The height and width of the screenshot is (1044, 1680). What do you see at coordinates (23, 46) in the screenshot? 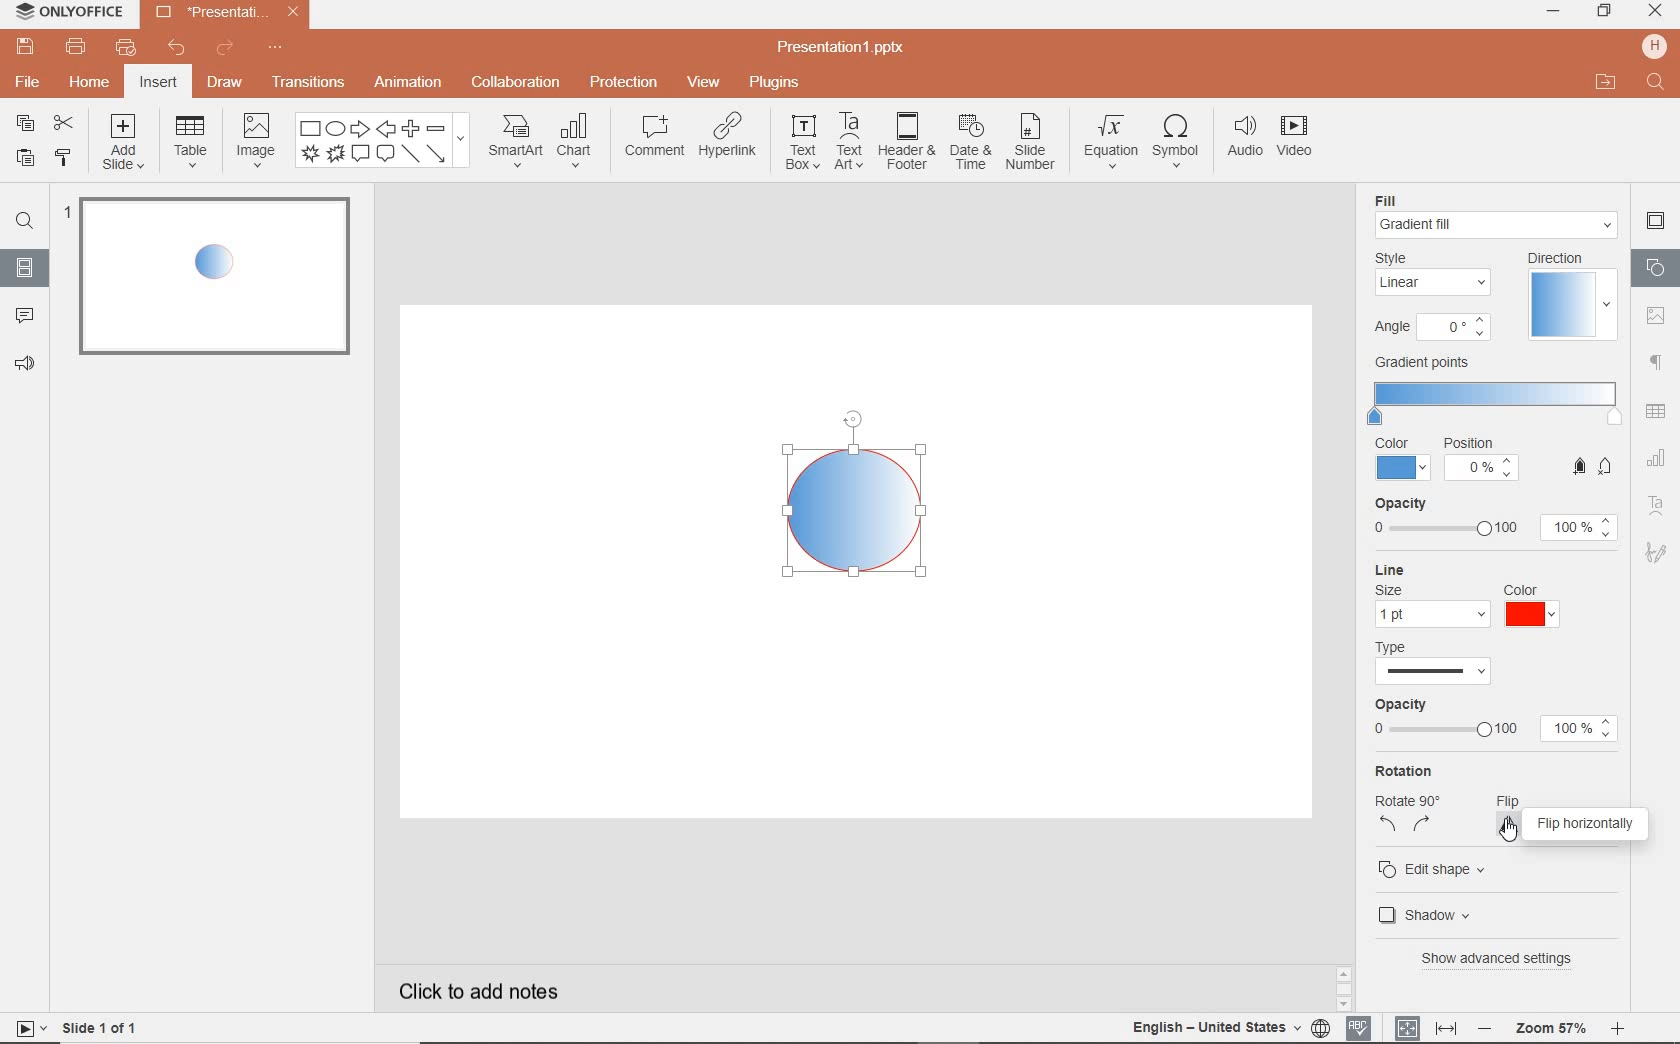
I see `save` at bounding box center [23, 46].